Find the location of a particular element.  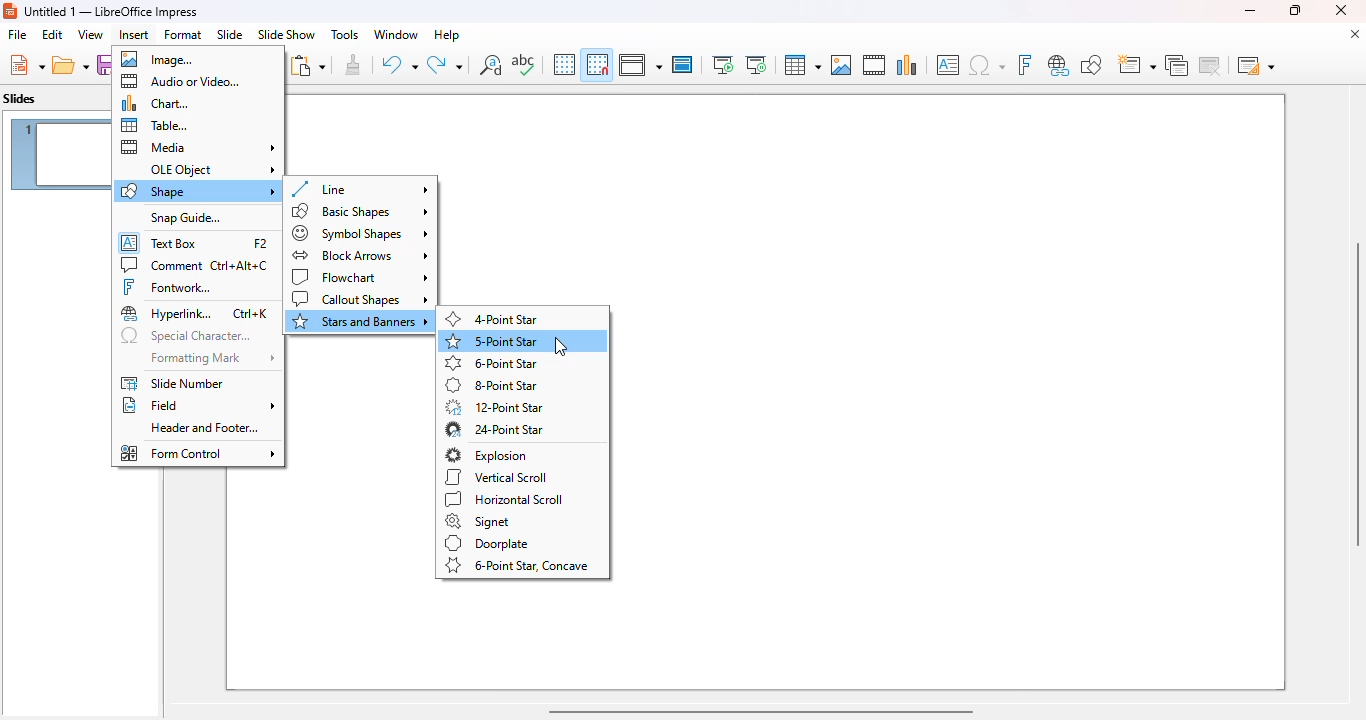

formatting mark is located at coordinates (211, 359).